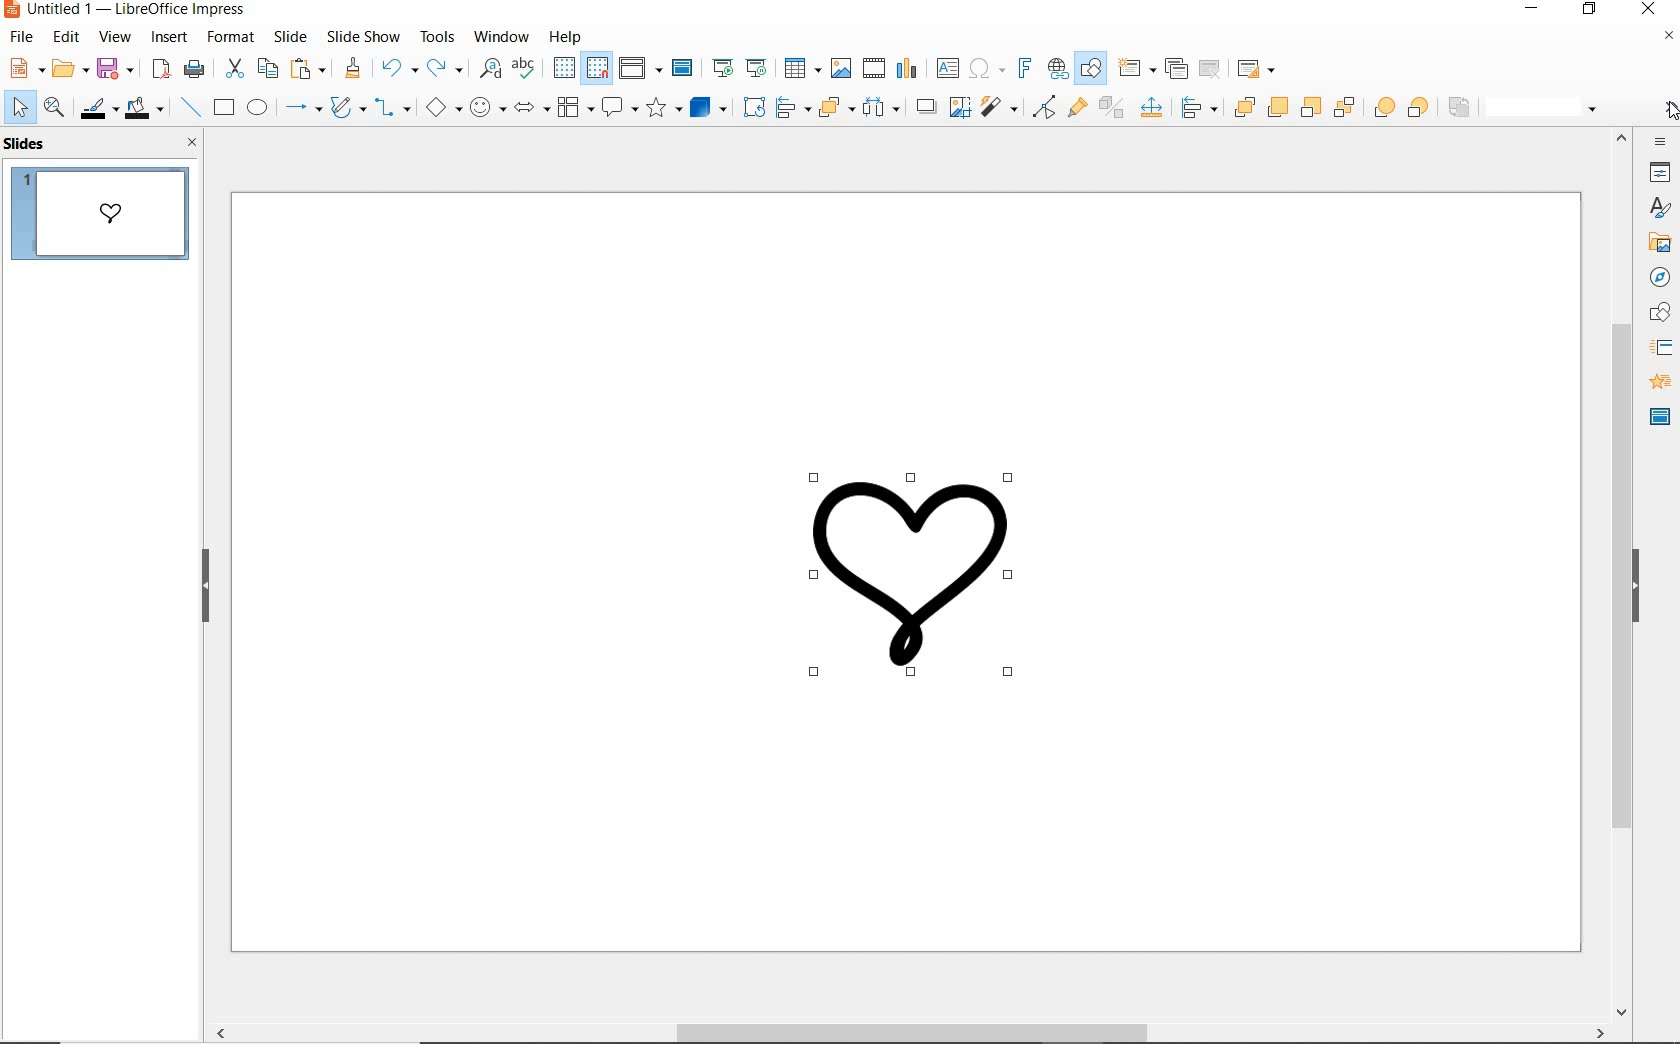 Image resolution: width=1680 pixels, height=1044 pixels. I want to click on Close screen, so click(1669, 36).